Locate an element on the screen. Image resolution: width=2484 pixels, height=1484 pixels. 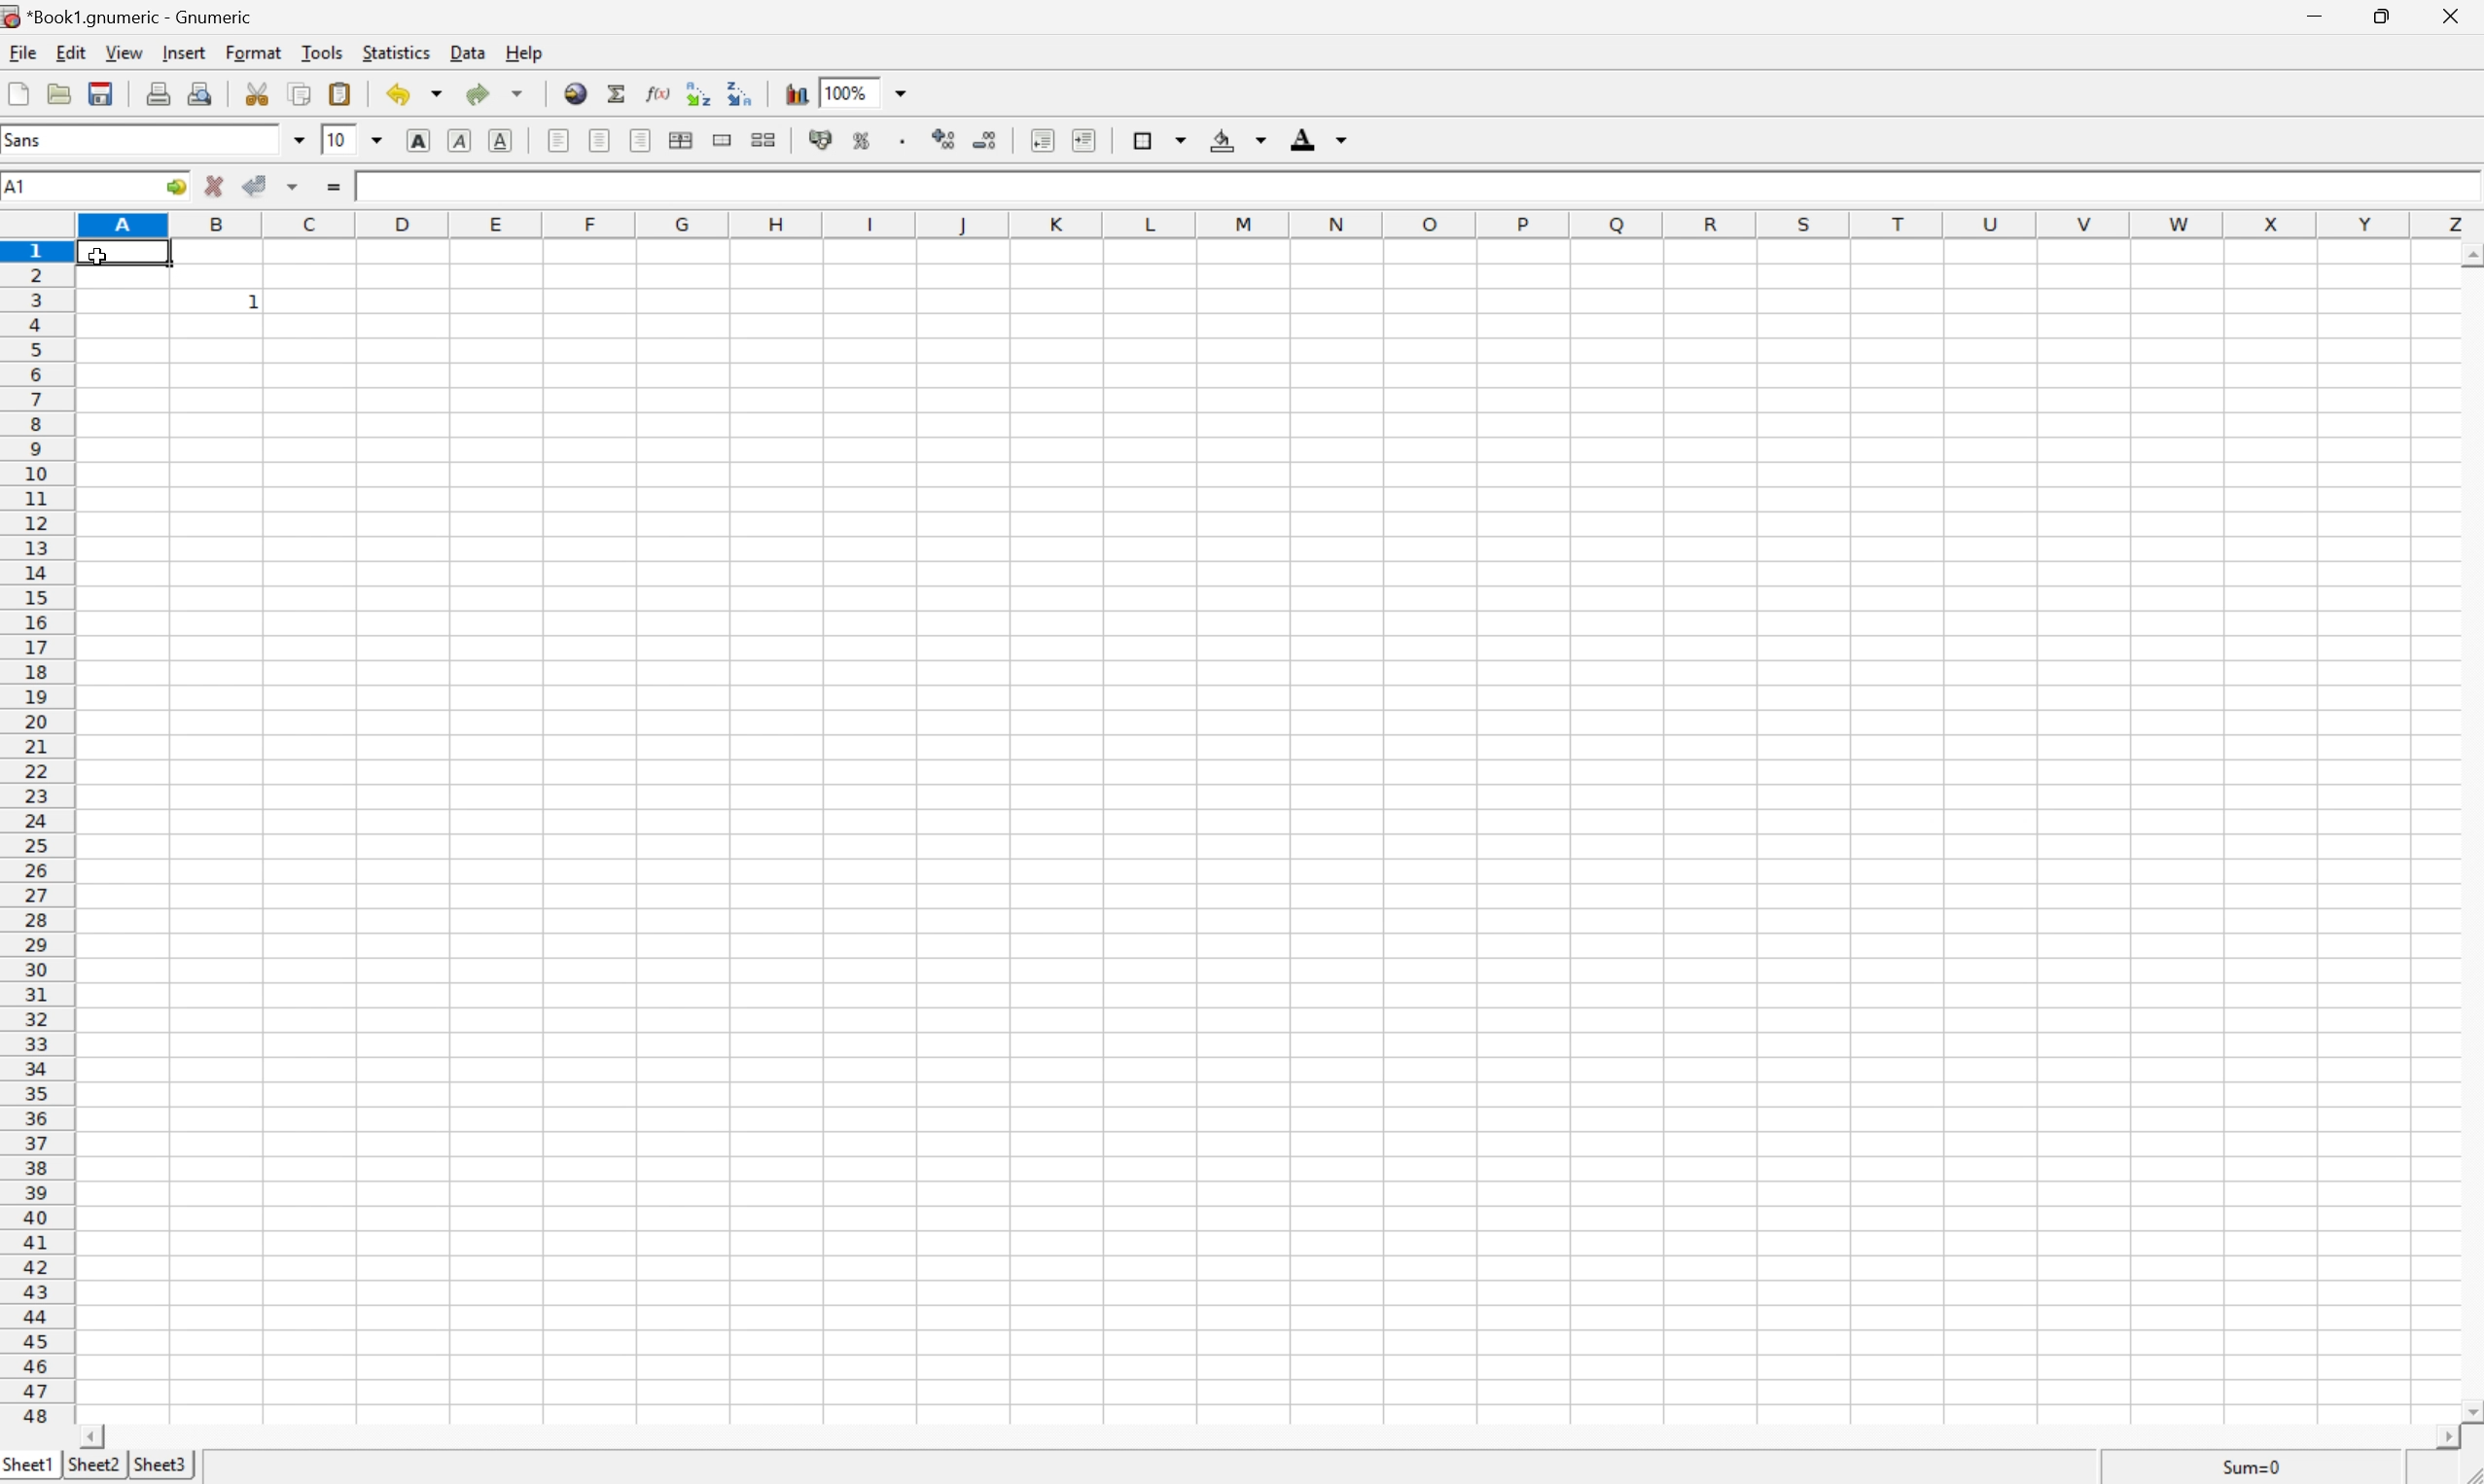
insert is located at coordinates (184, 53).